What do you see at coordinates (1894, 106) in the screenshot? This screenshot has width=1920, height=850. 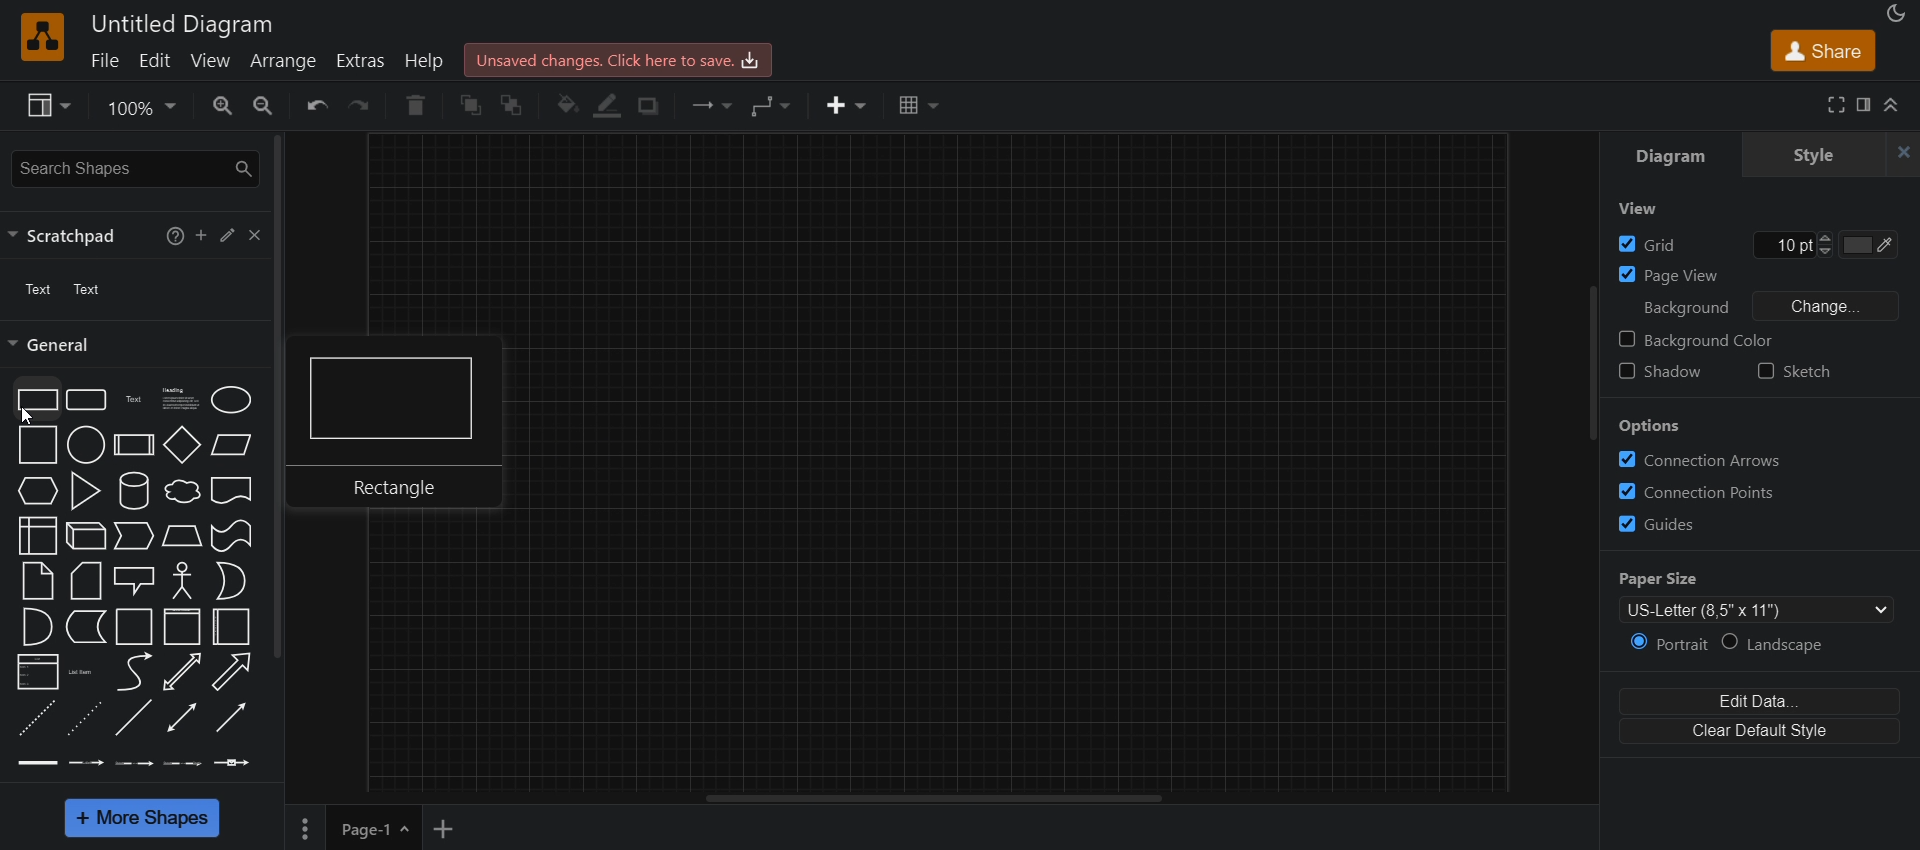 I see `expand/collapse` at bounding box center [1894, 106].